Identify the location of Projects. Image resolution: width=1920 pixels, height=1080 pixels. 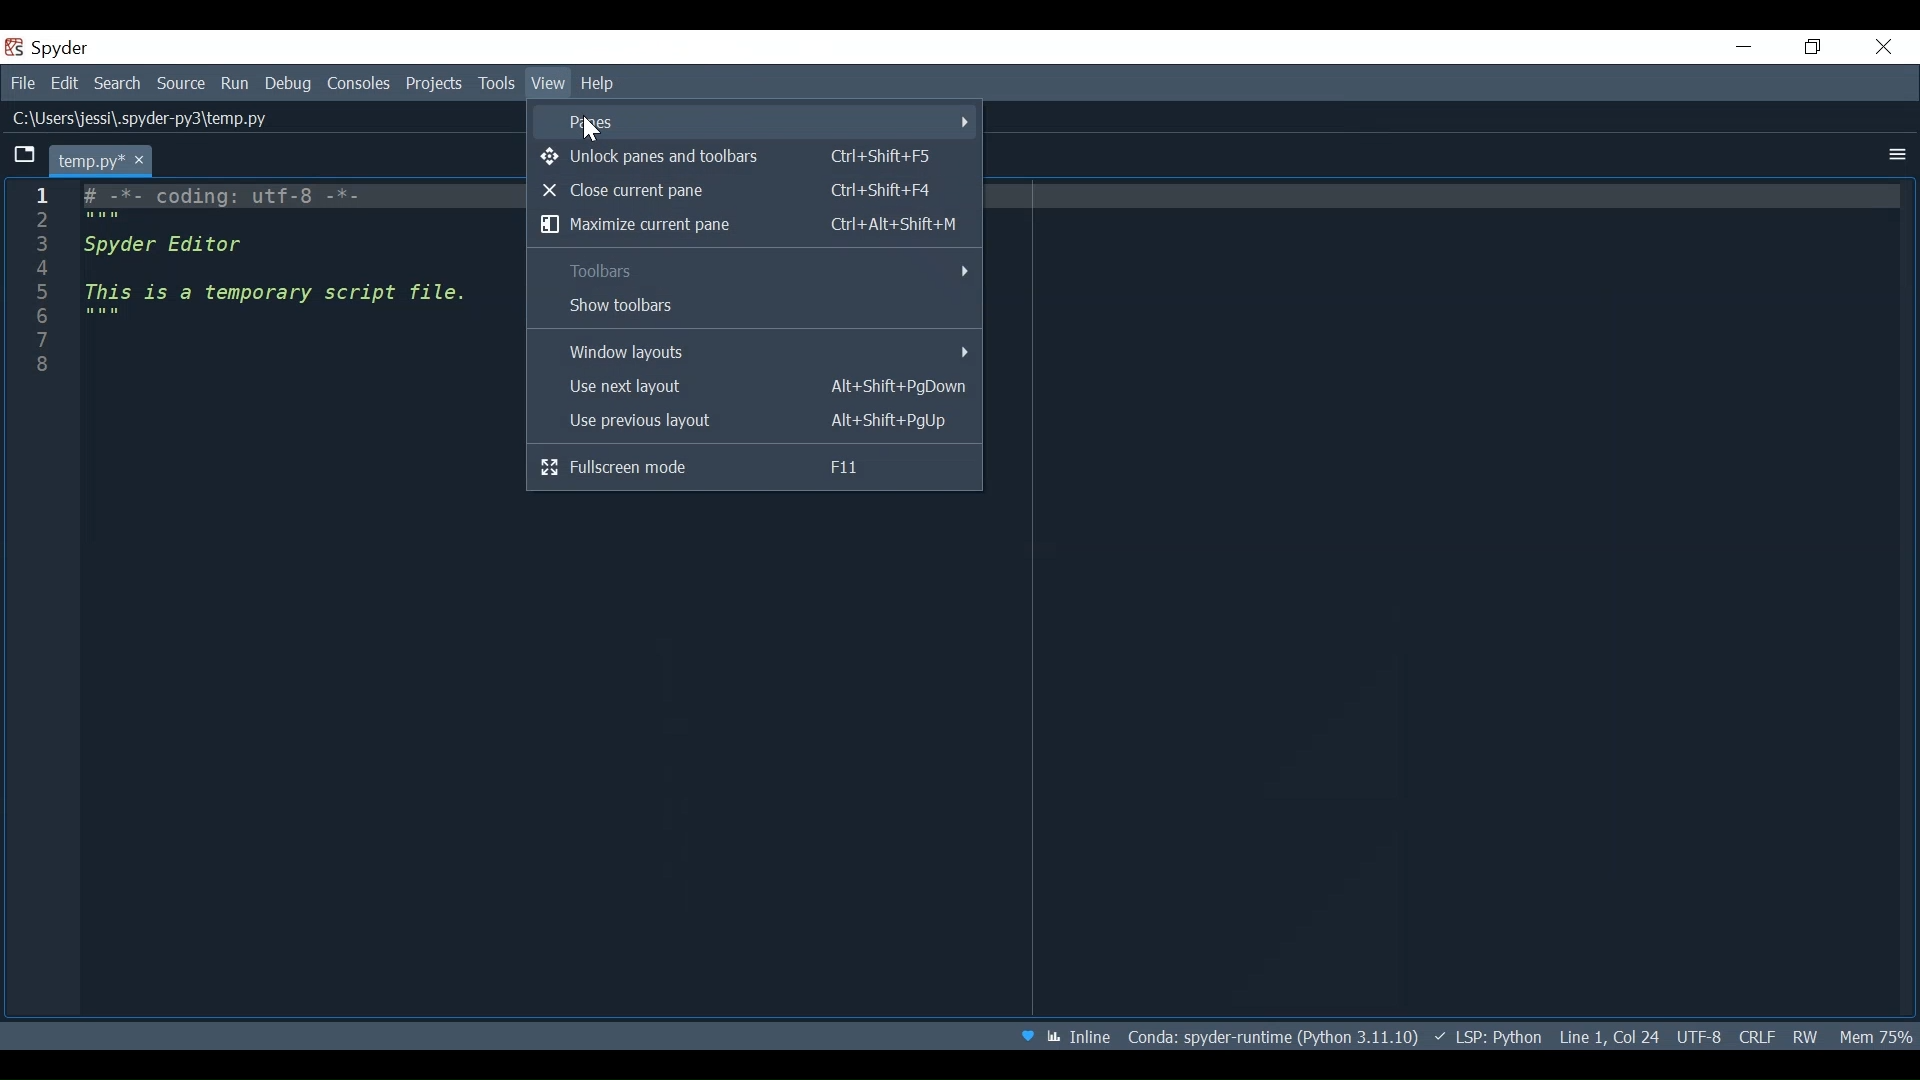
(434, 86).